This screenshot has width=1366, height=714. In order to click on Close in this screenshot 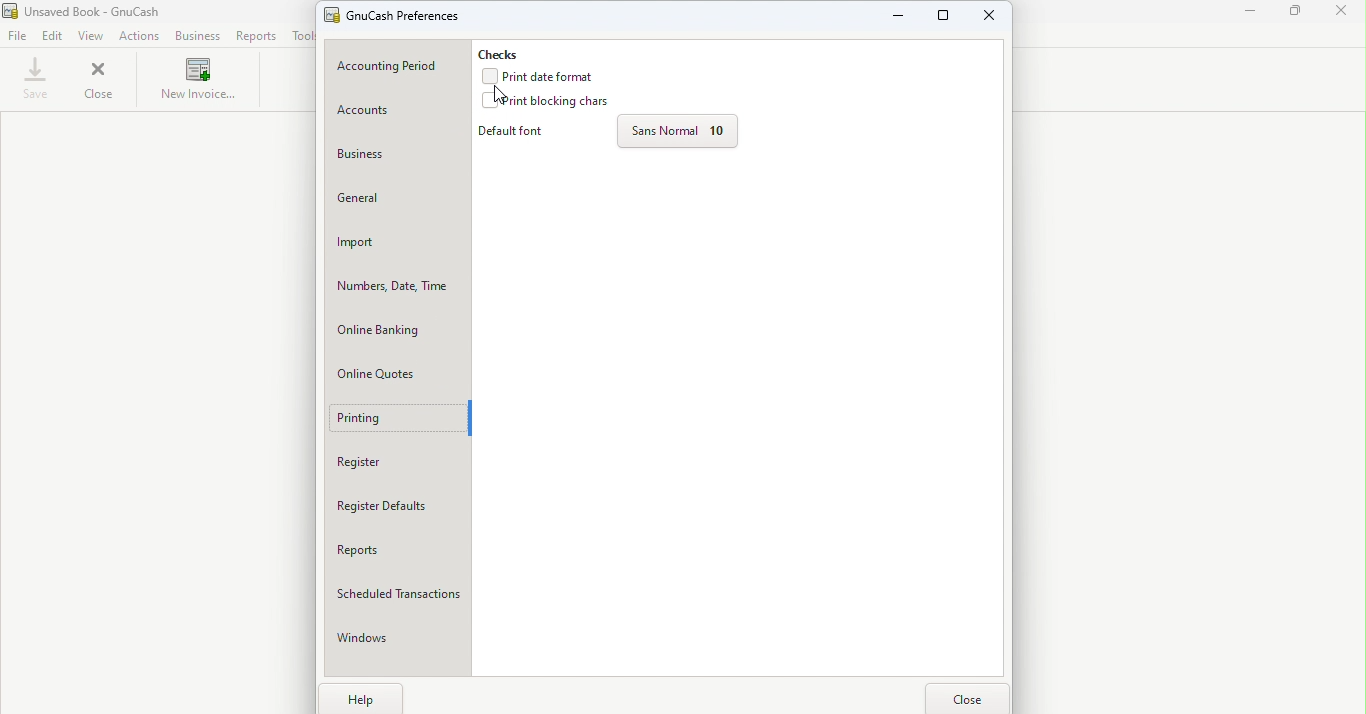, I will do `click(1346, 16)`.